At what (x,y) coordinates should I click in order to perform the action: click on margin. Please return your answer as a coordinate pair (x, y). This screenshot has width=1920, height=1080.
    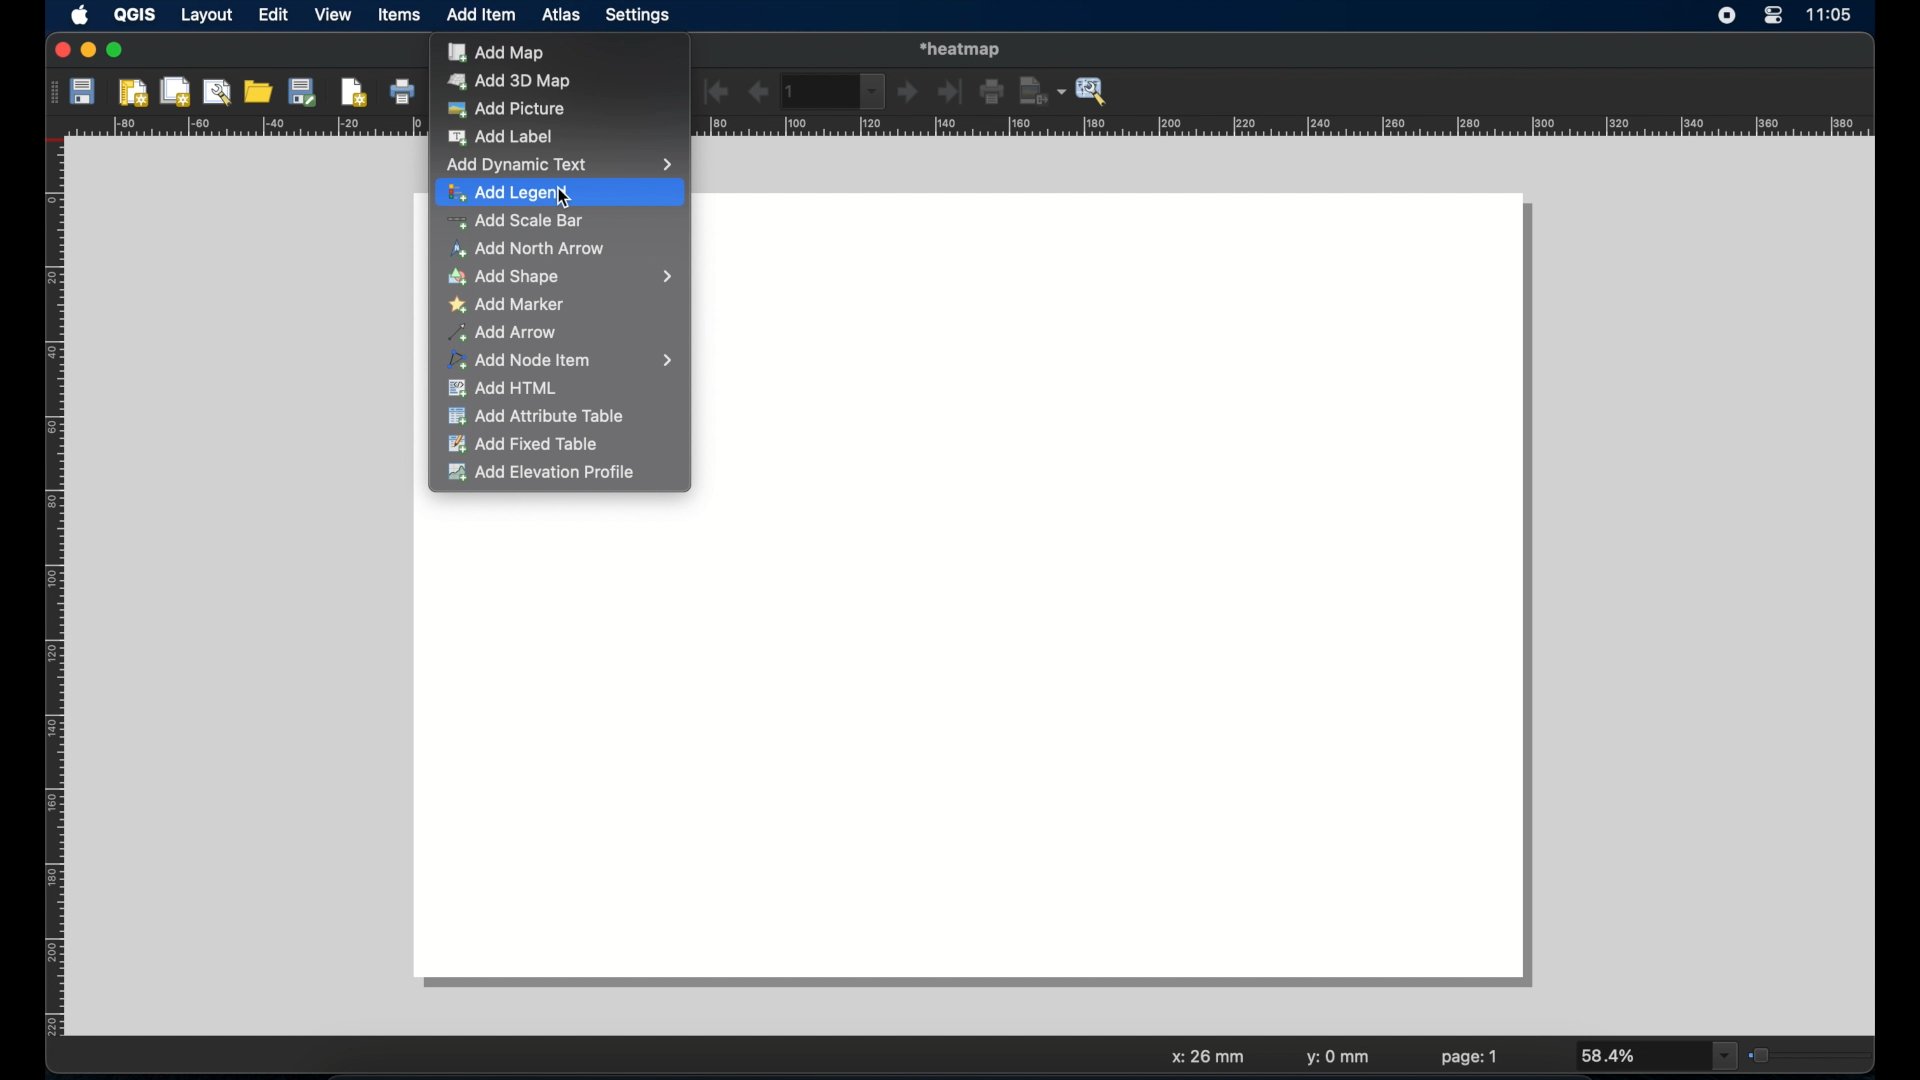
    Looking at the image, I should click on (47, 591).